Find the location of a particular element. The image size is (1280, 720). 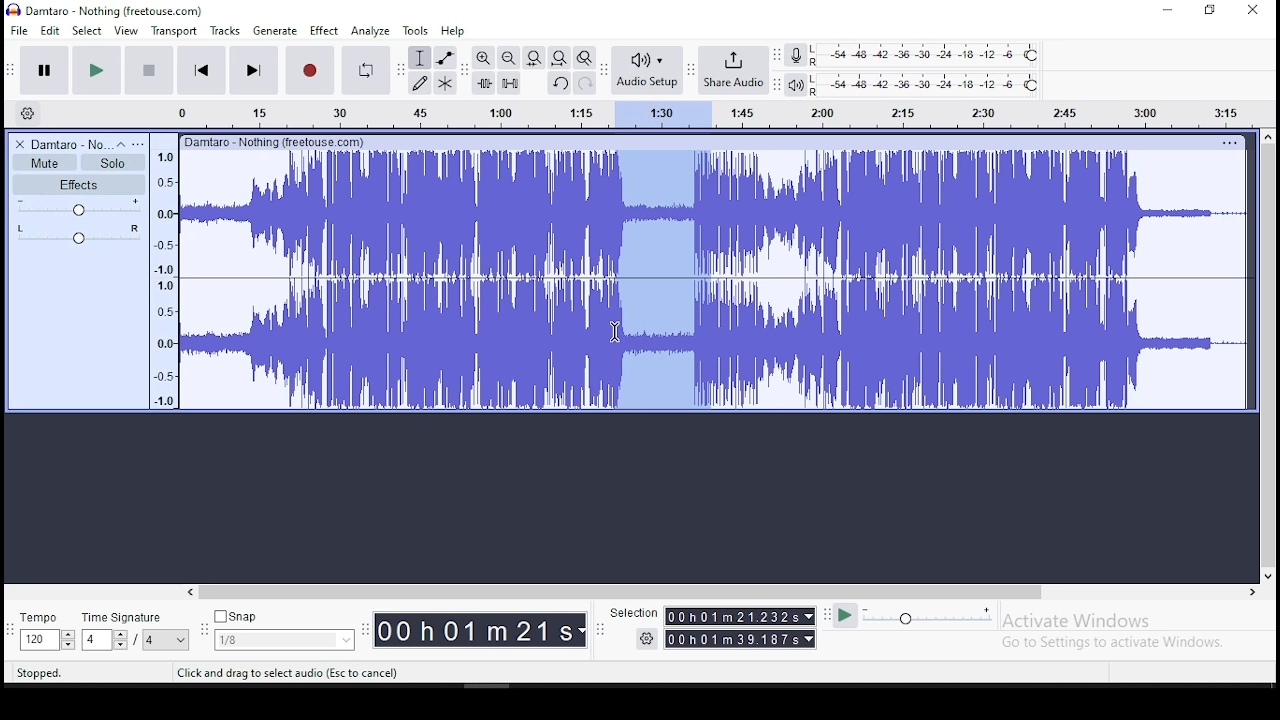

audio track is located at coordinates (715, 344).